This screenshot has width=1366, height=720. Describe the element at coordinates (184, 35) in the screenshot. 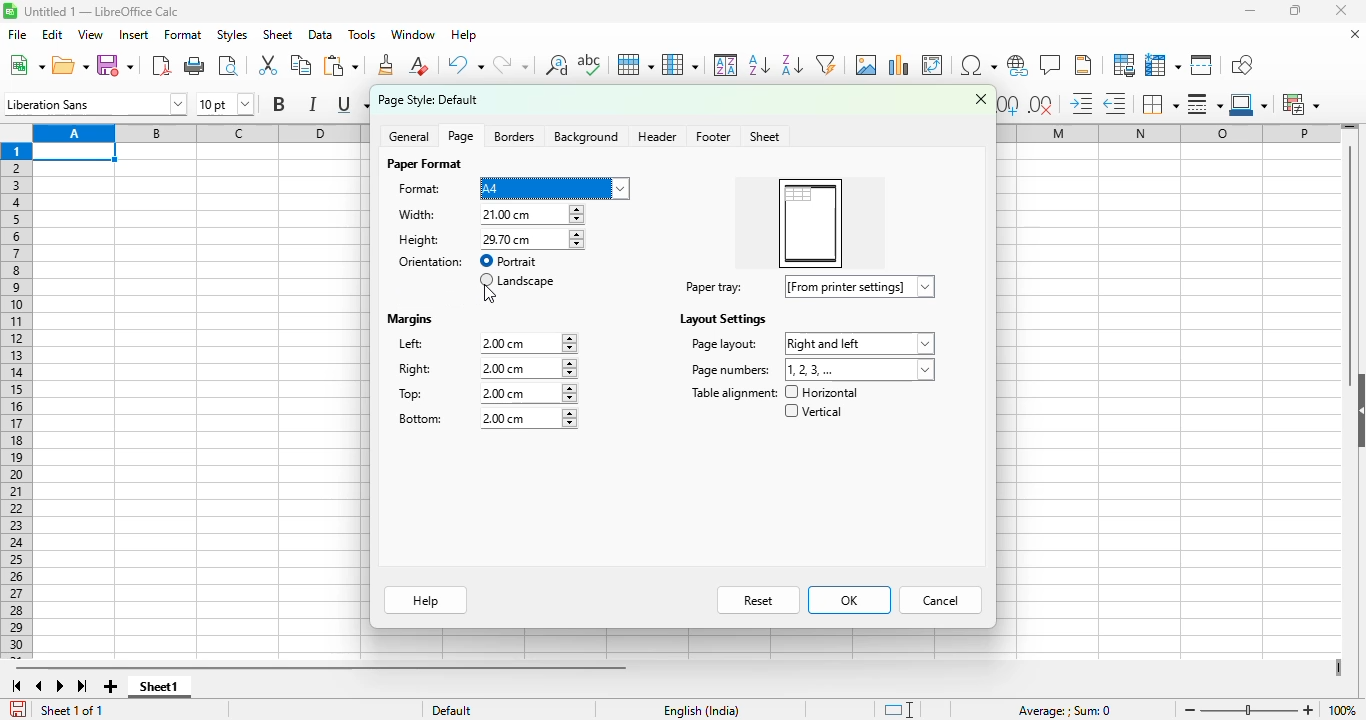

I see `format` at that location.